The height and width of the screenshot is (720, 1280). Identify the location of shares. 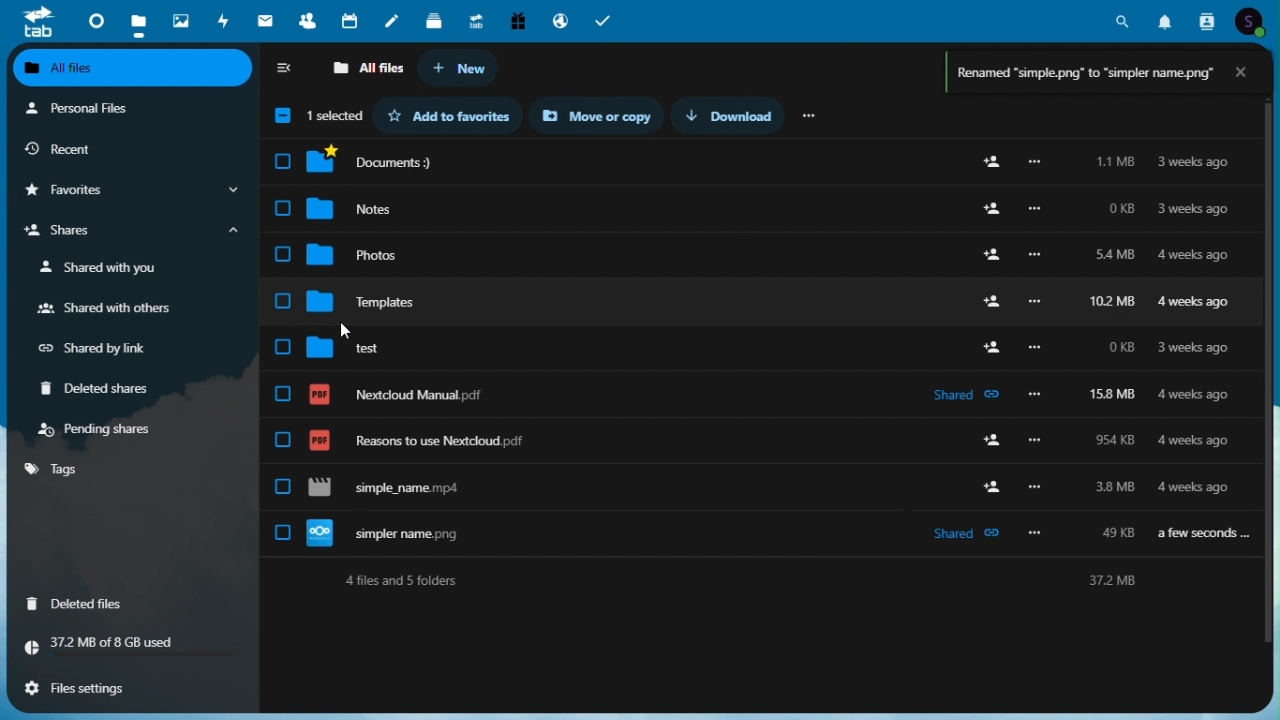
(129, 233).